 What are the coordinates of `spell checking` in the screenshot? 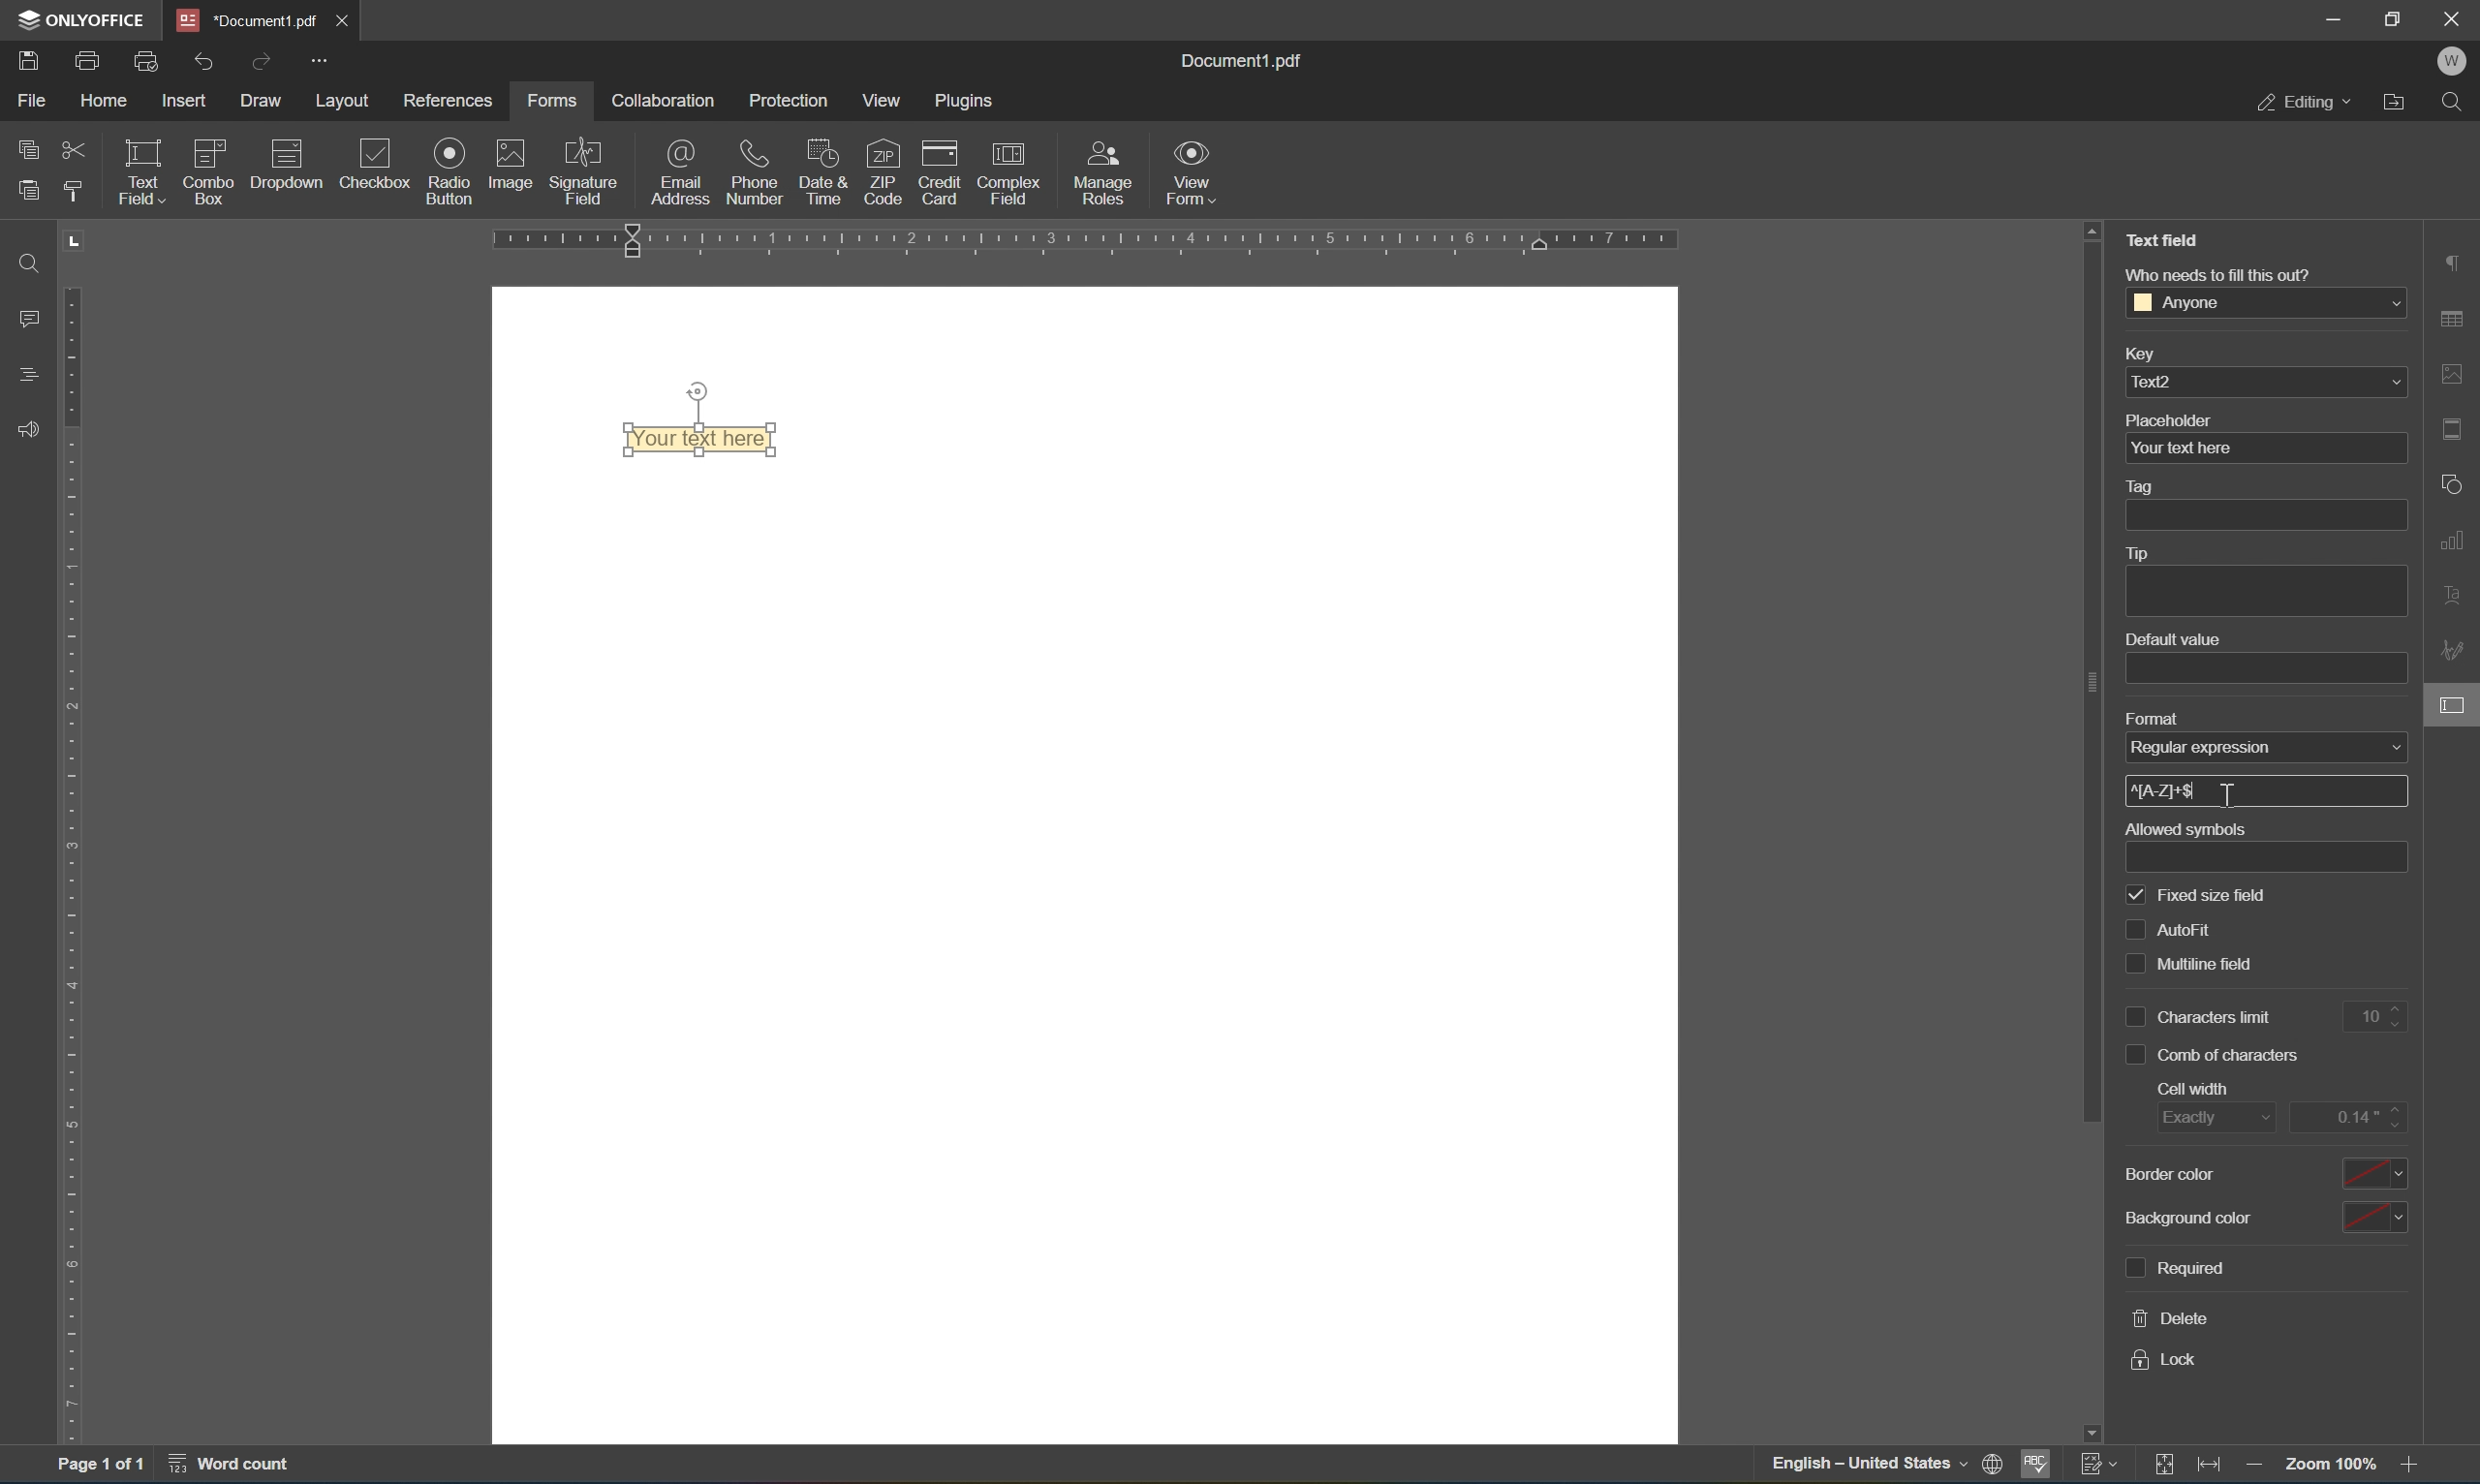 It's located at (2038, 1464).